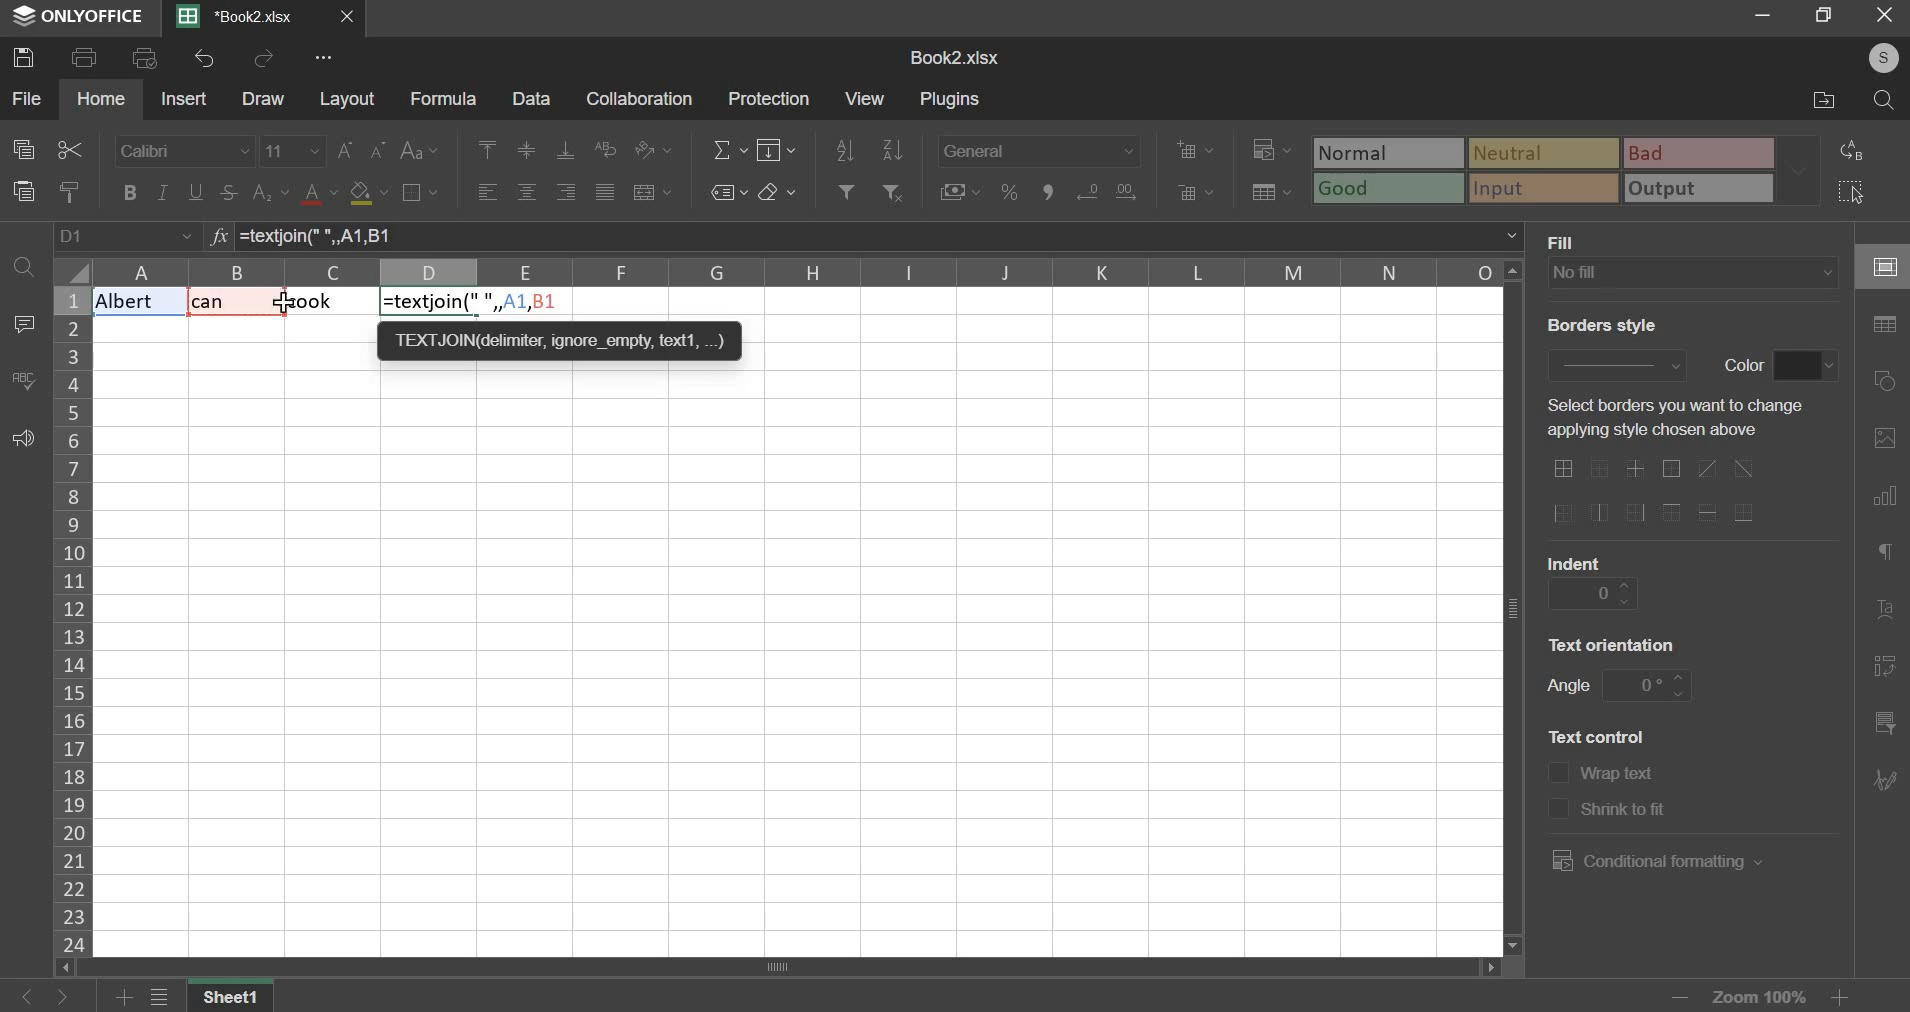 This screenshot has height=1012, width=1910. What do you see at coordinates (1269, 151) in the screenshot?
I see `conditional formatting` at bounding box center [1269, 151].